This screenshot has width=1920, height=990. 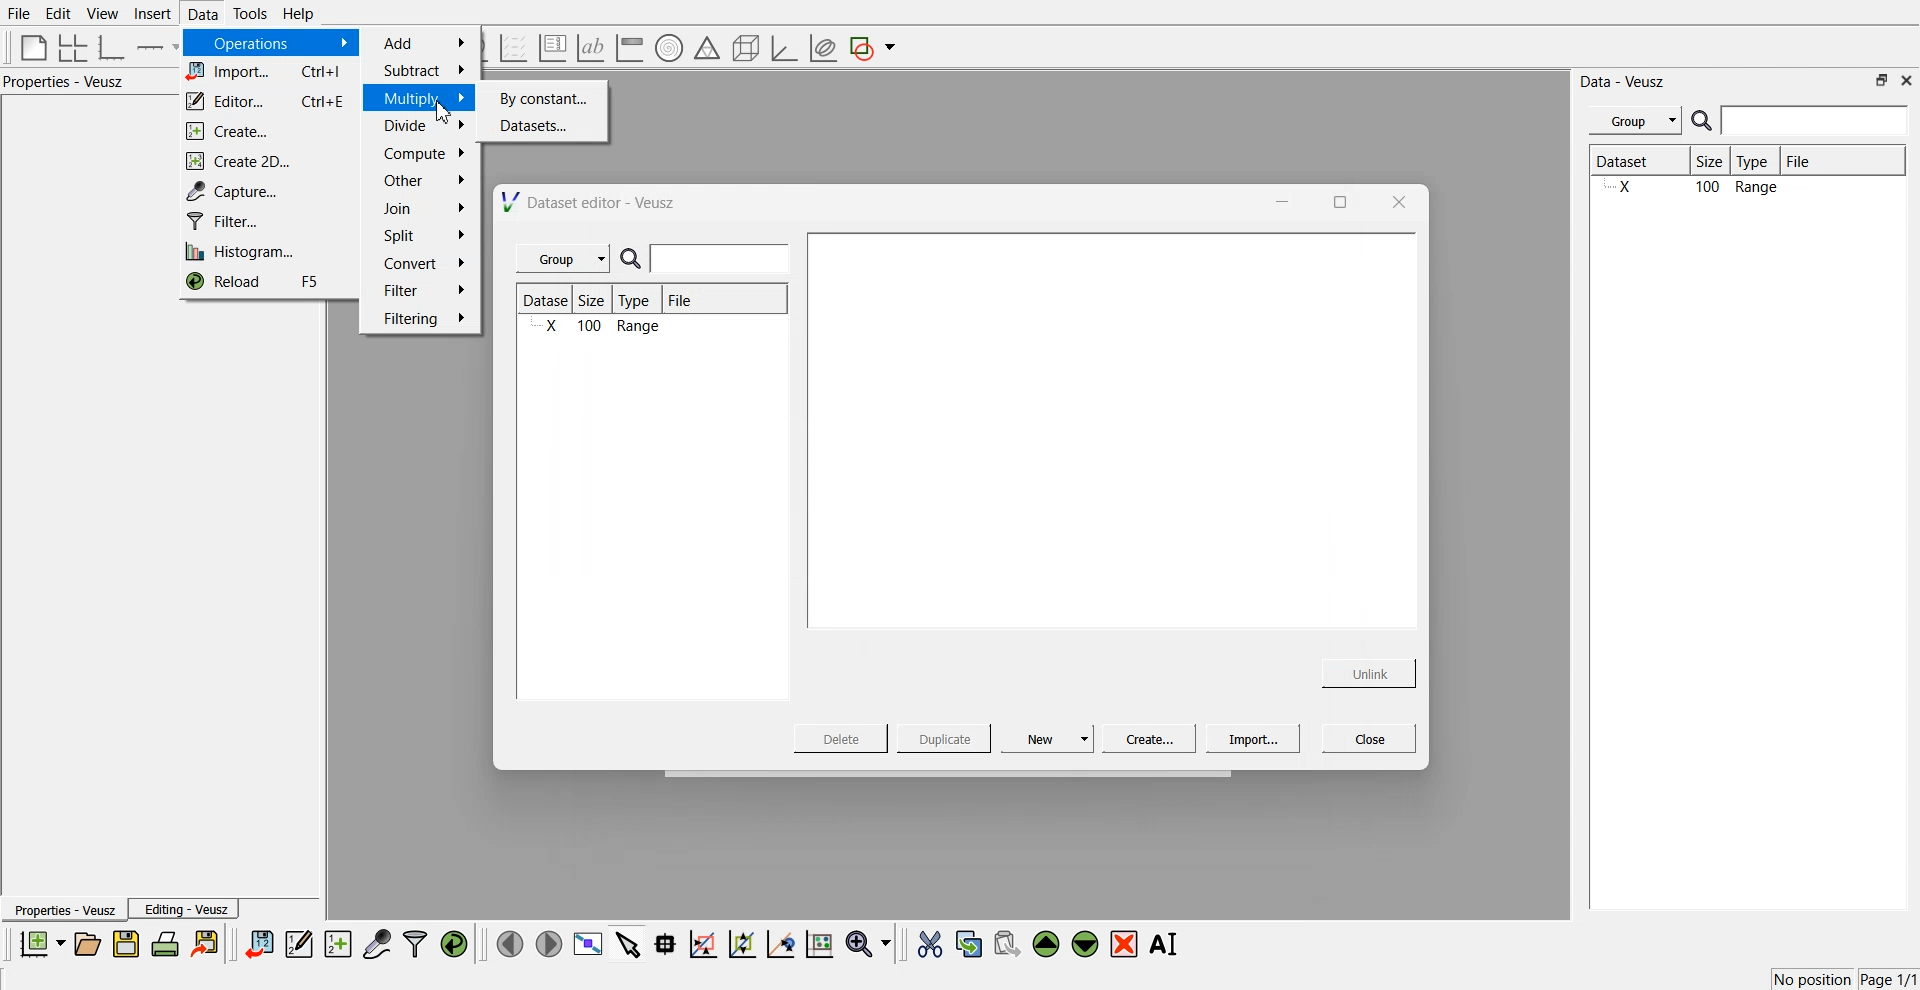 What do you see at coordinates (640, 300) in the screenshot?
I see `Type` at bounding box center [640, 300].